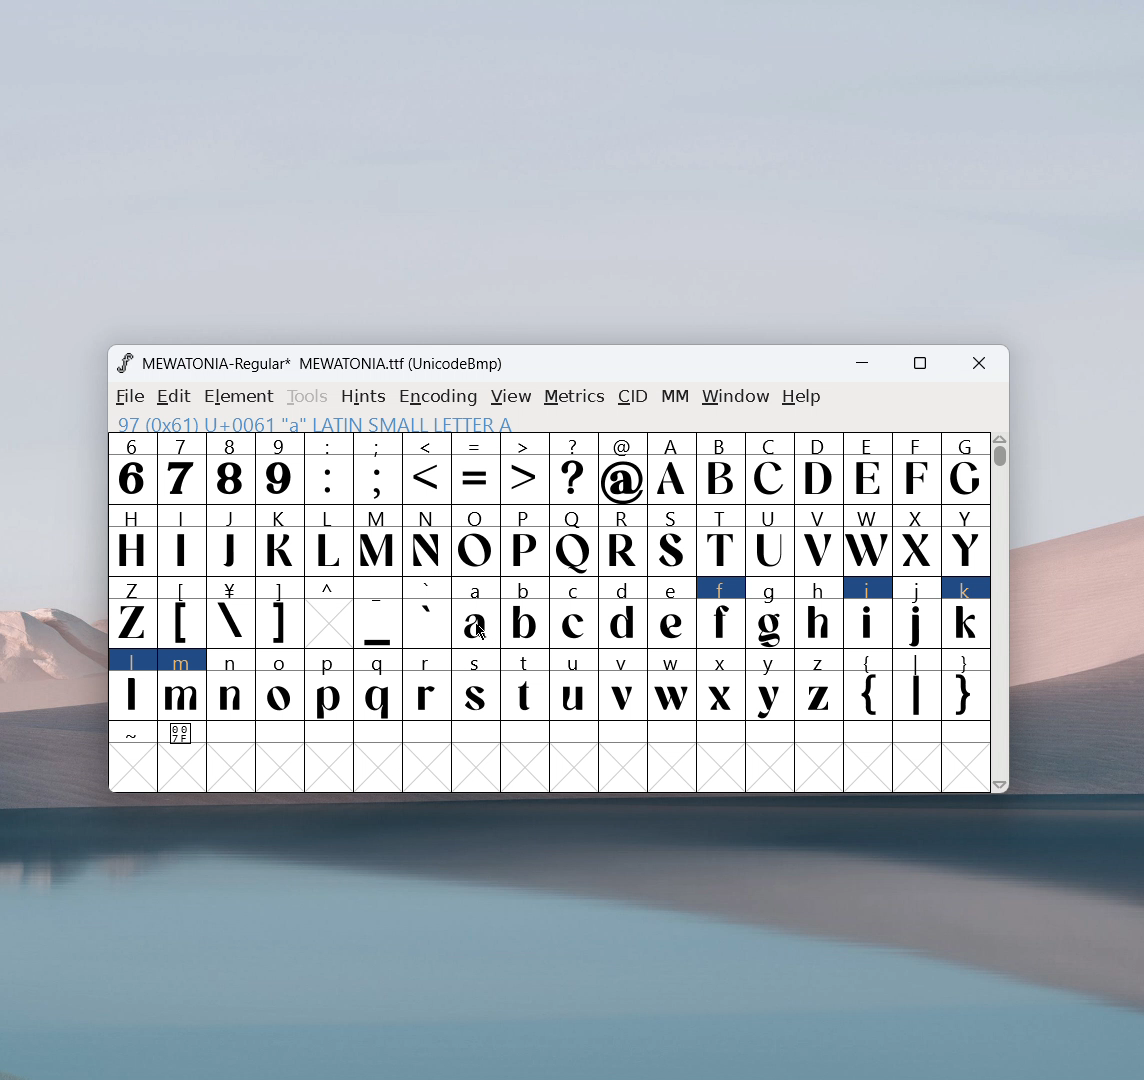 This screenshot has height=1080, width=1144. Describe the element at coordinates (867, 687) in the screenshot. I see `{` at that location.